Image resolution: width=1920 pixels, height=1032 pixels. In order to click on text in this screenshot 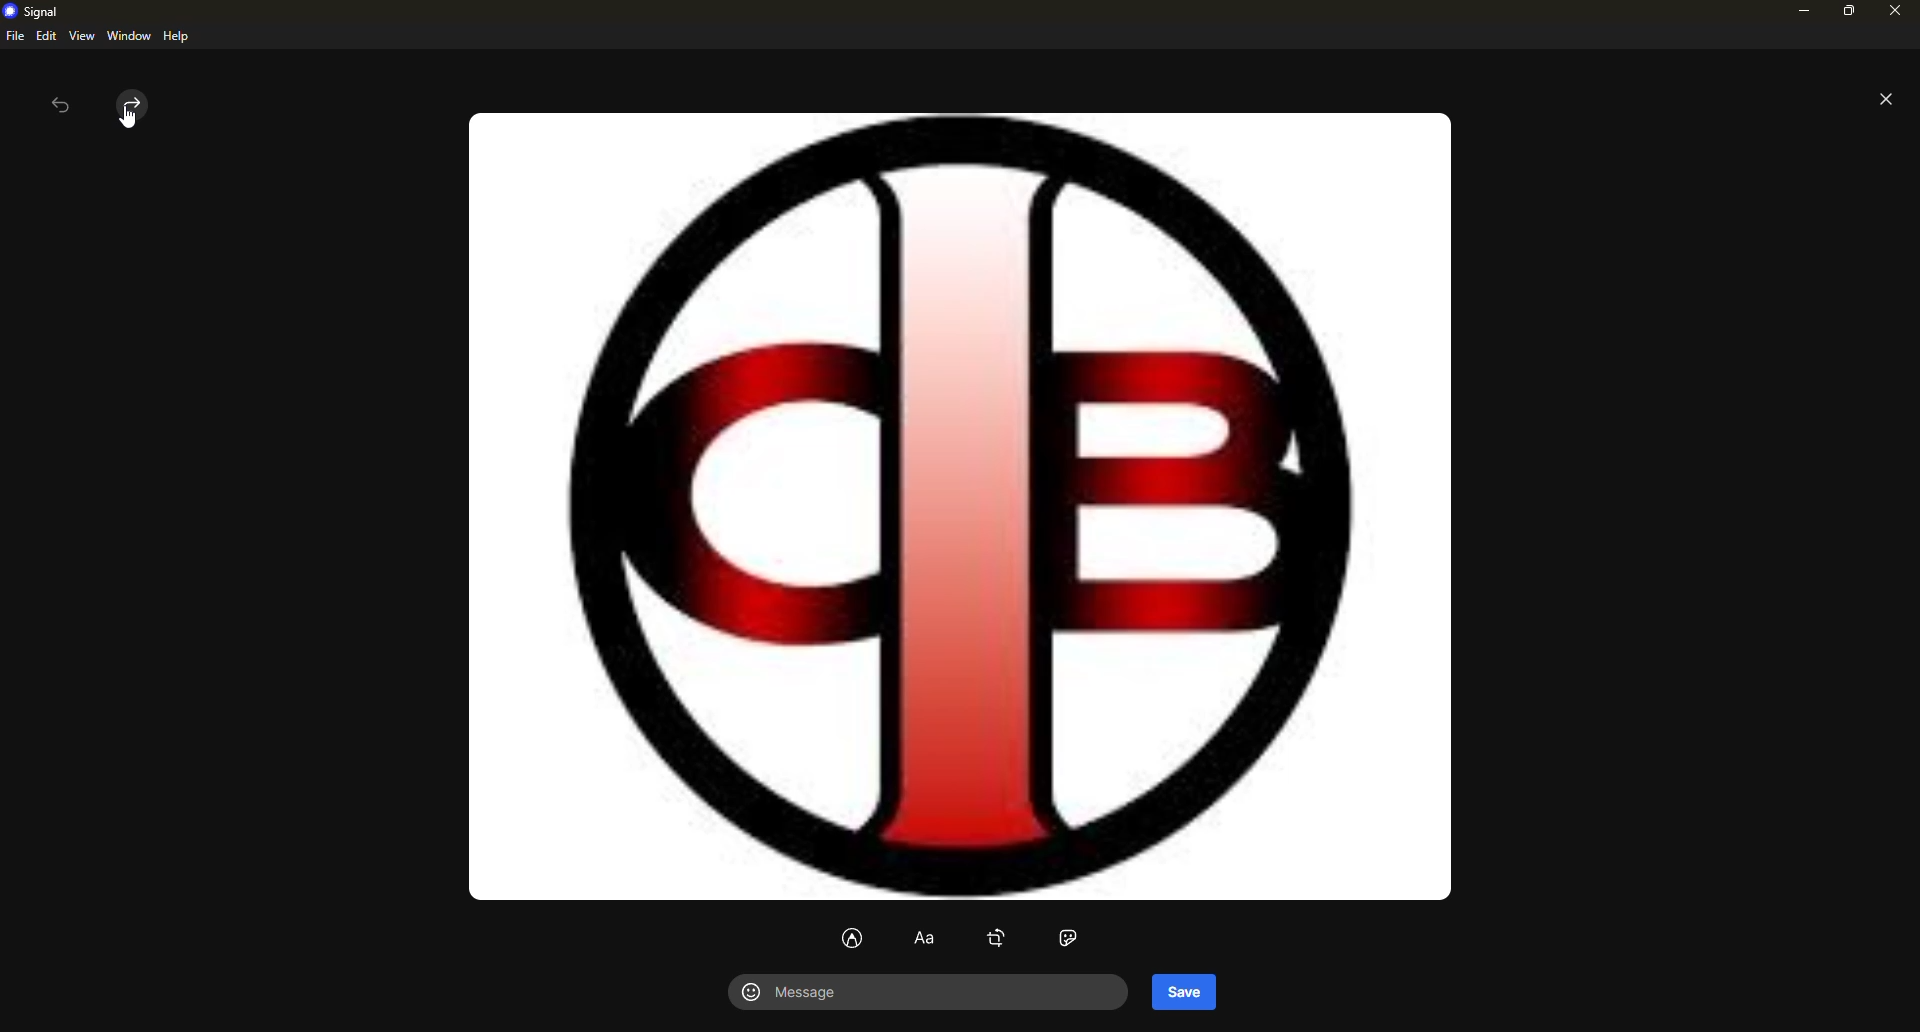, I will do `click(926, 940)`.